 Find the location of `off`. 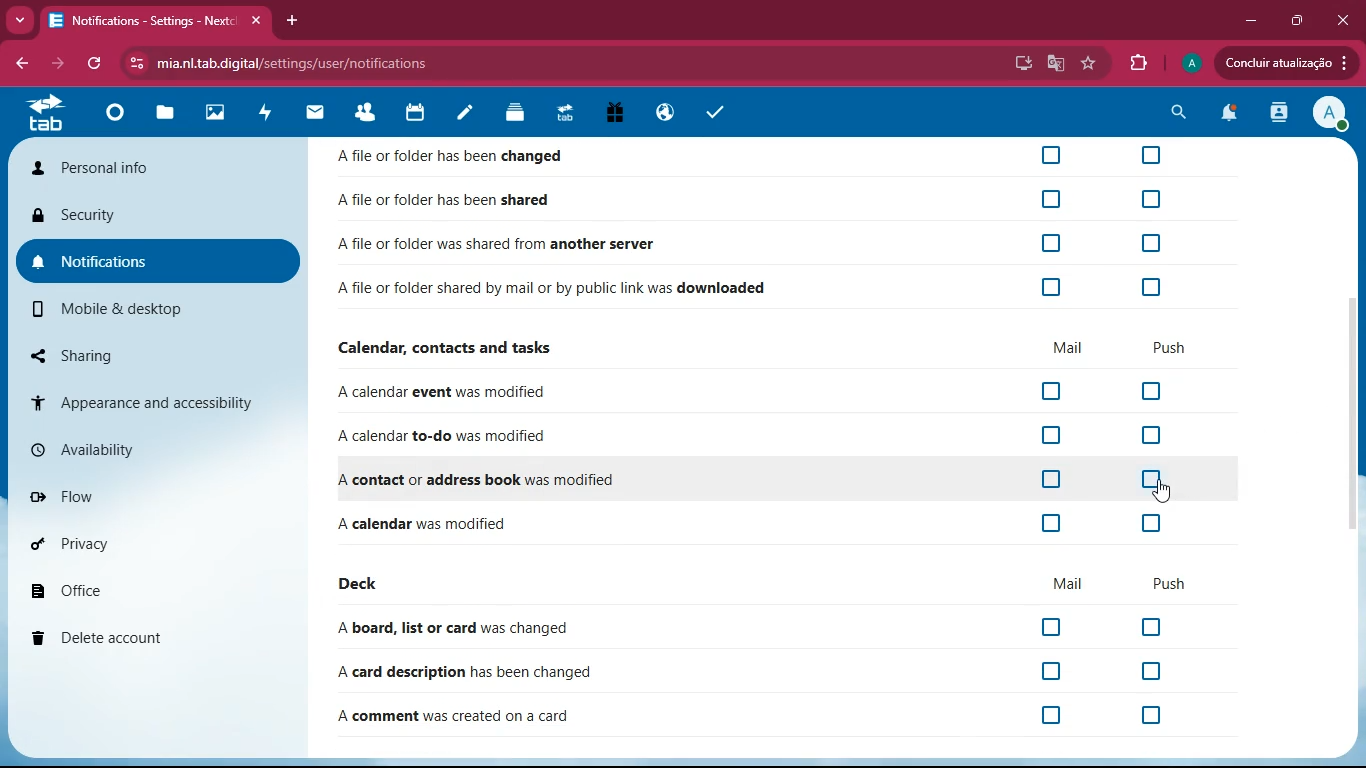

off is located at coordinates (1048, 393).